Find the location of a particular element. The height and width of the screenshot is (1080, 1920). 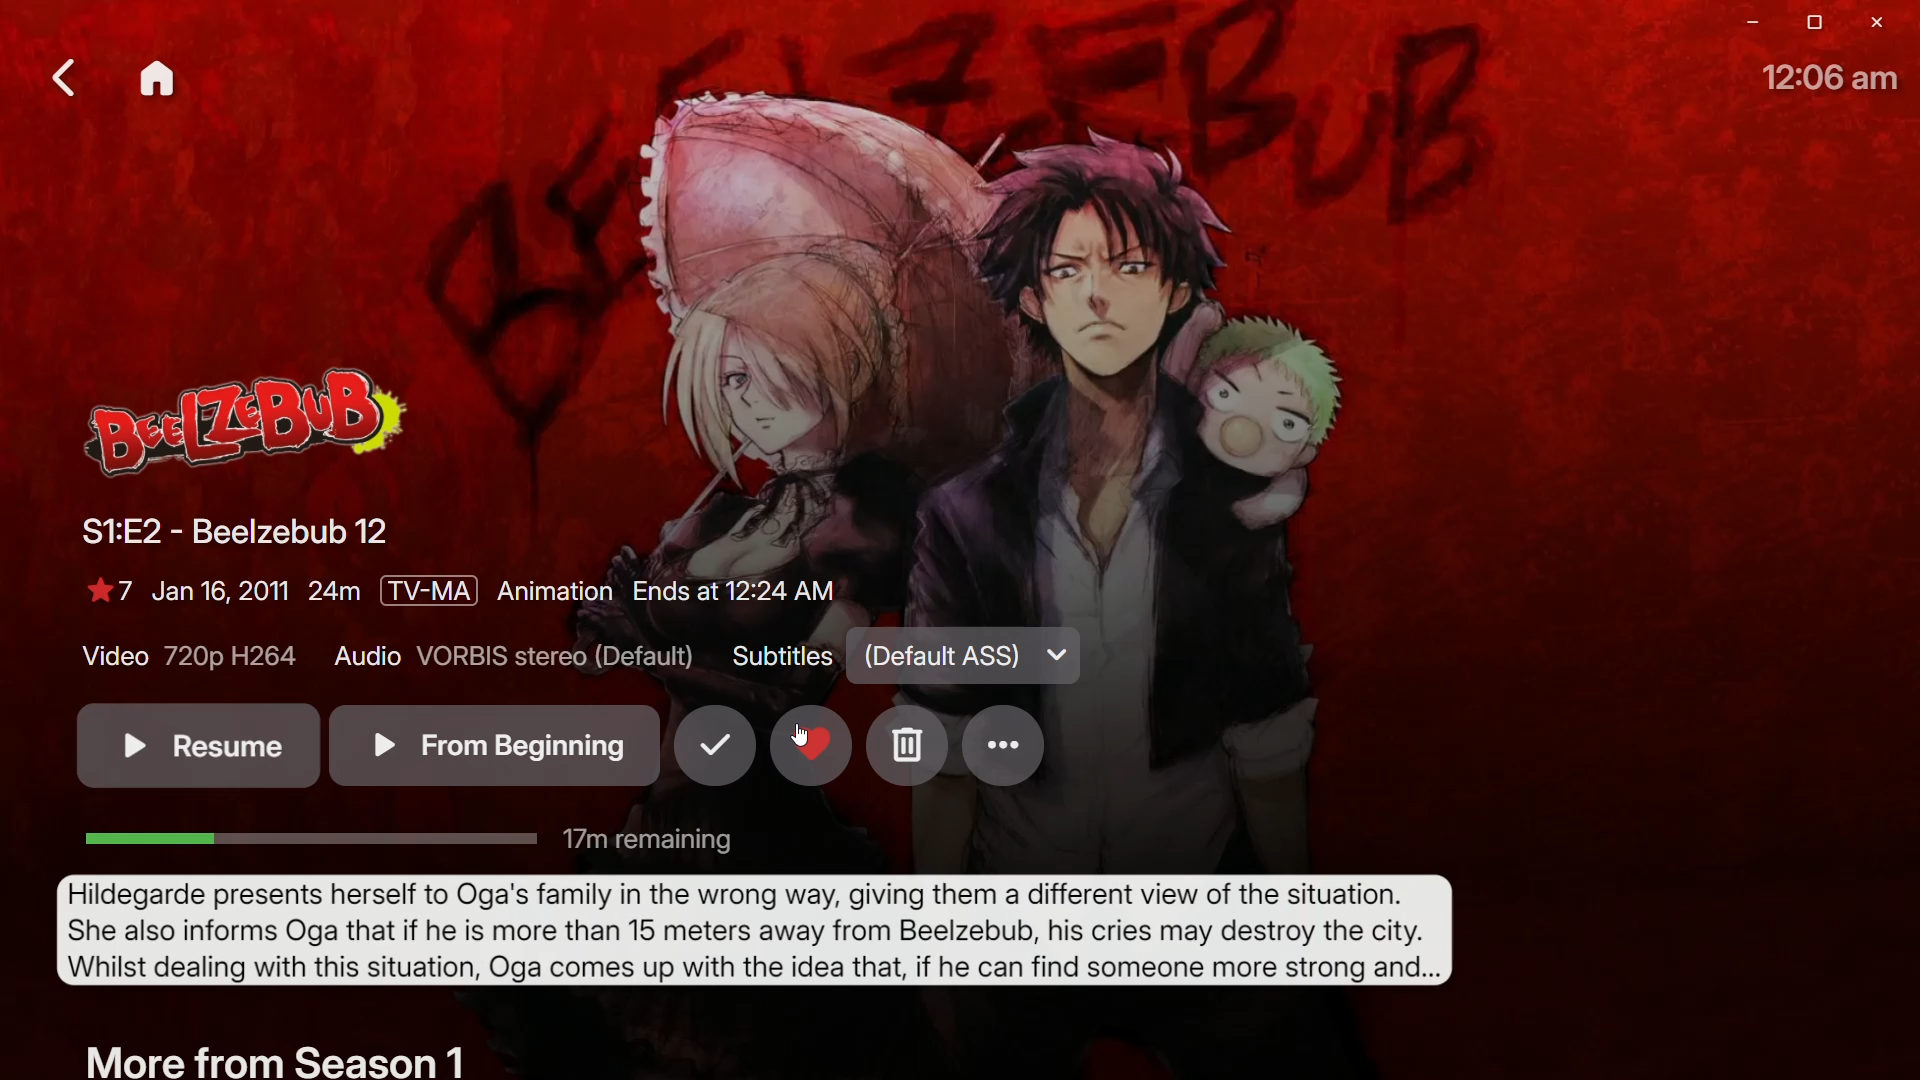

From Beginning is located at coordinates (496, 744).